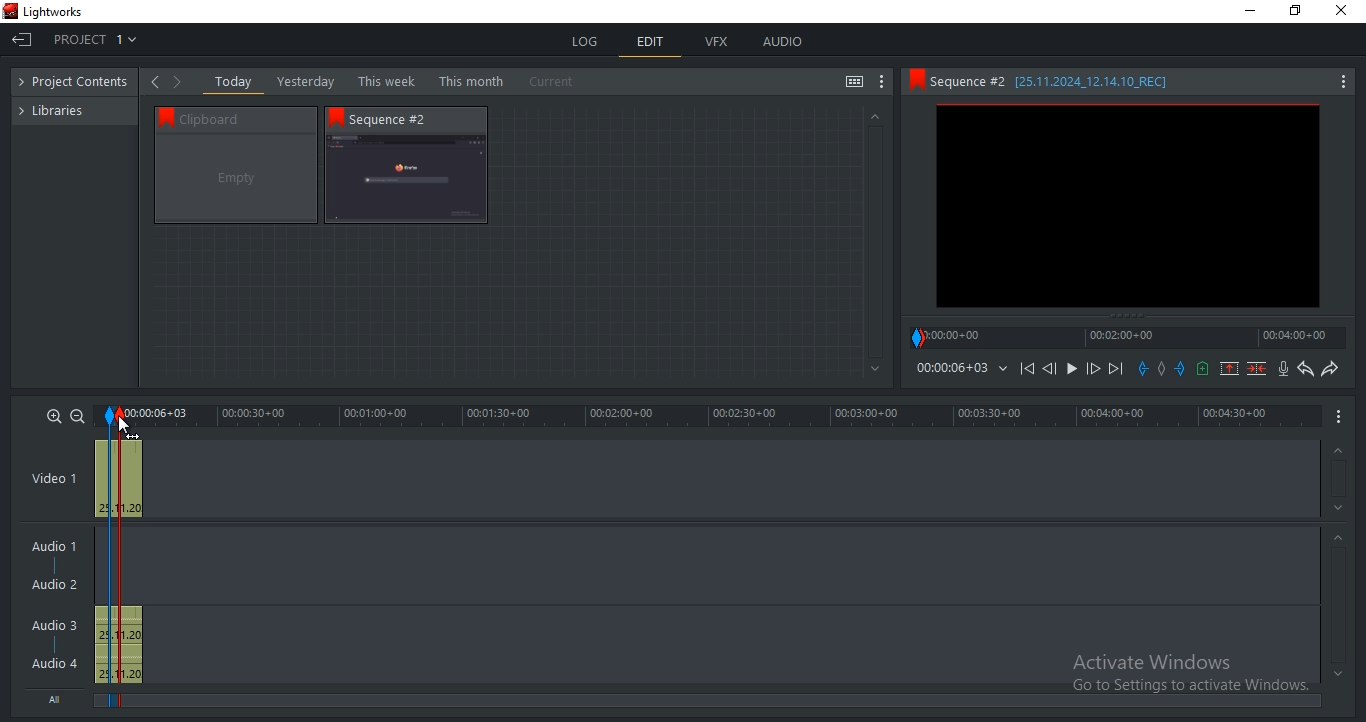  What do you see at coordinates (951, 368) in the screenshot?
I see `timeline` at bounding box center [951, 368].